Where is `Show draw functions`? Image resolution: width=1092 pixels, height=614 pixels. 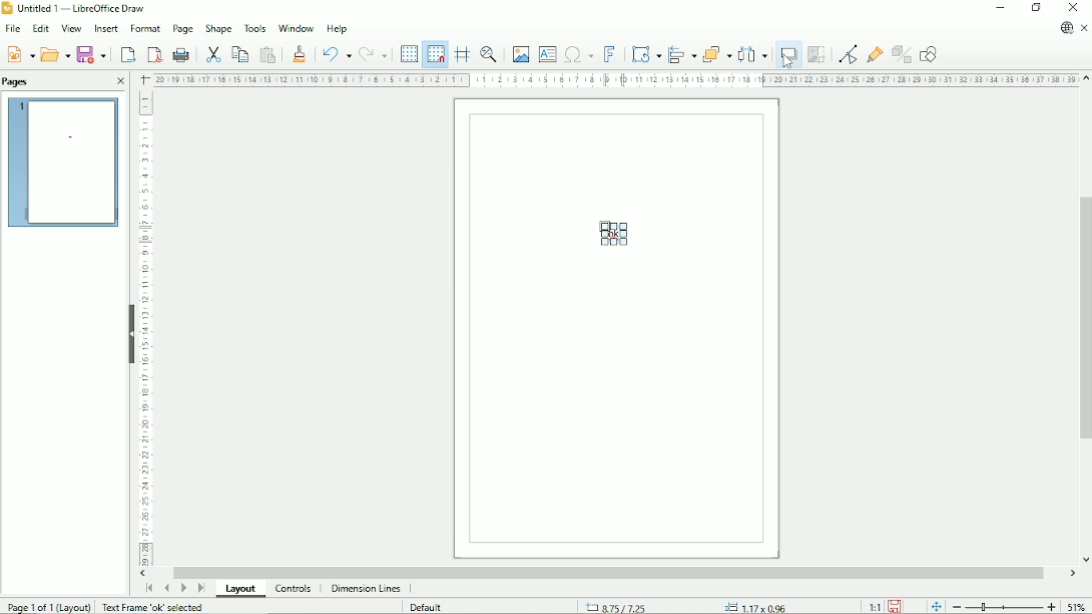 Show draw functions is located at coordinates (928, 53).